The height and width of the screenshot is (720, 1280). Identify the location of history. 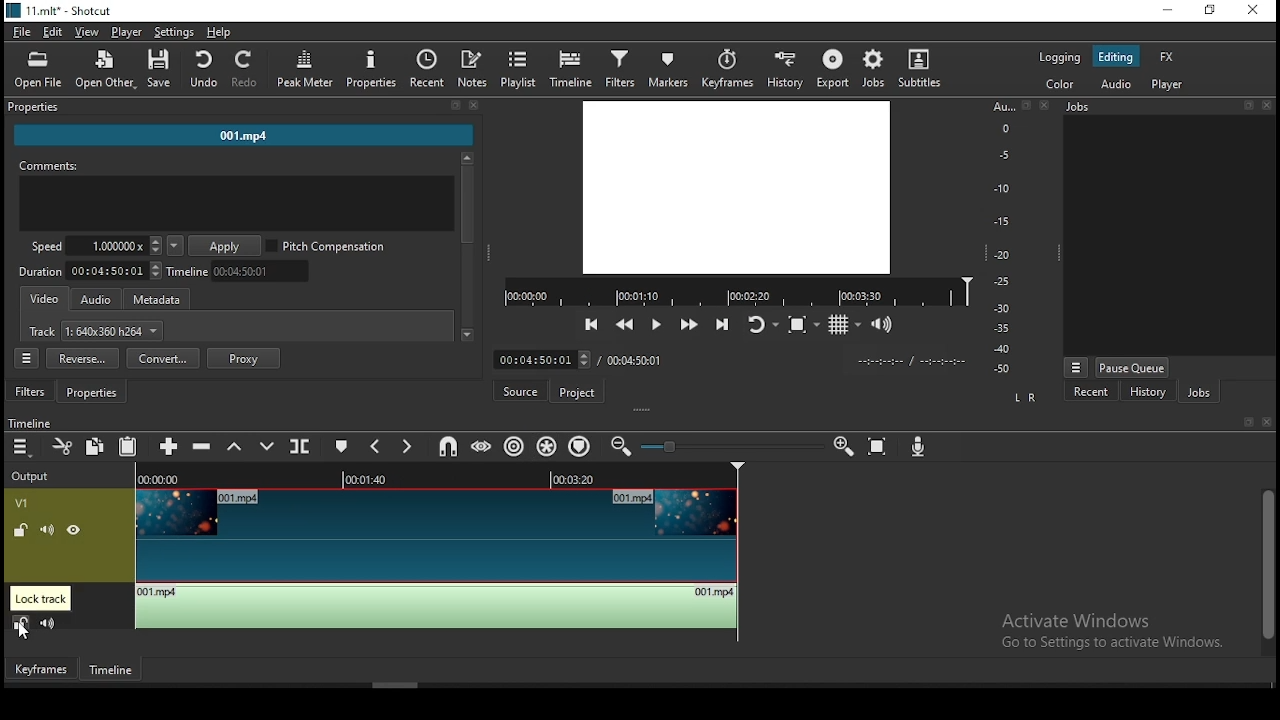
(785, 67).